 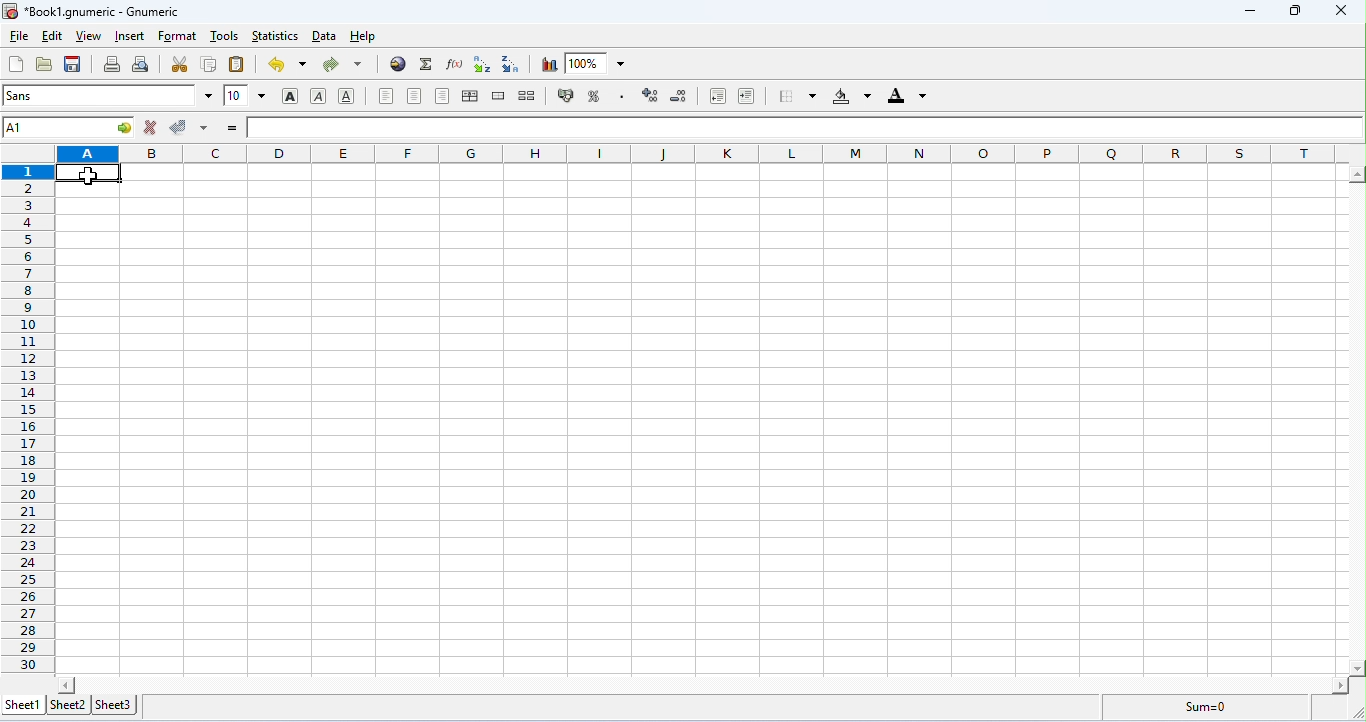 I want to click on formula, so click(x=1202, y=705).